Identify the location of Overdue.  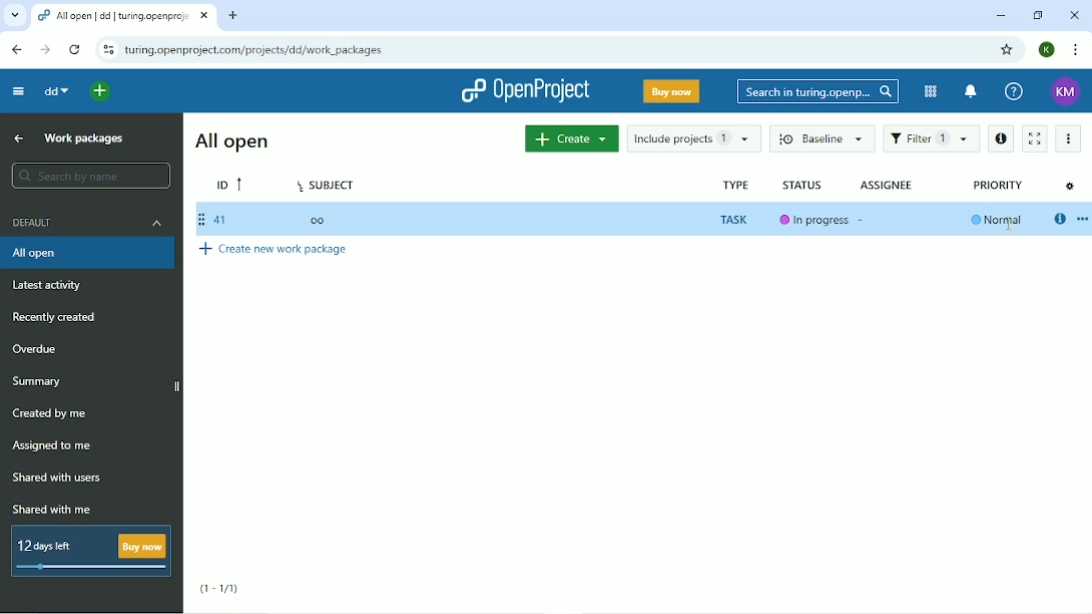
(35, 350).